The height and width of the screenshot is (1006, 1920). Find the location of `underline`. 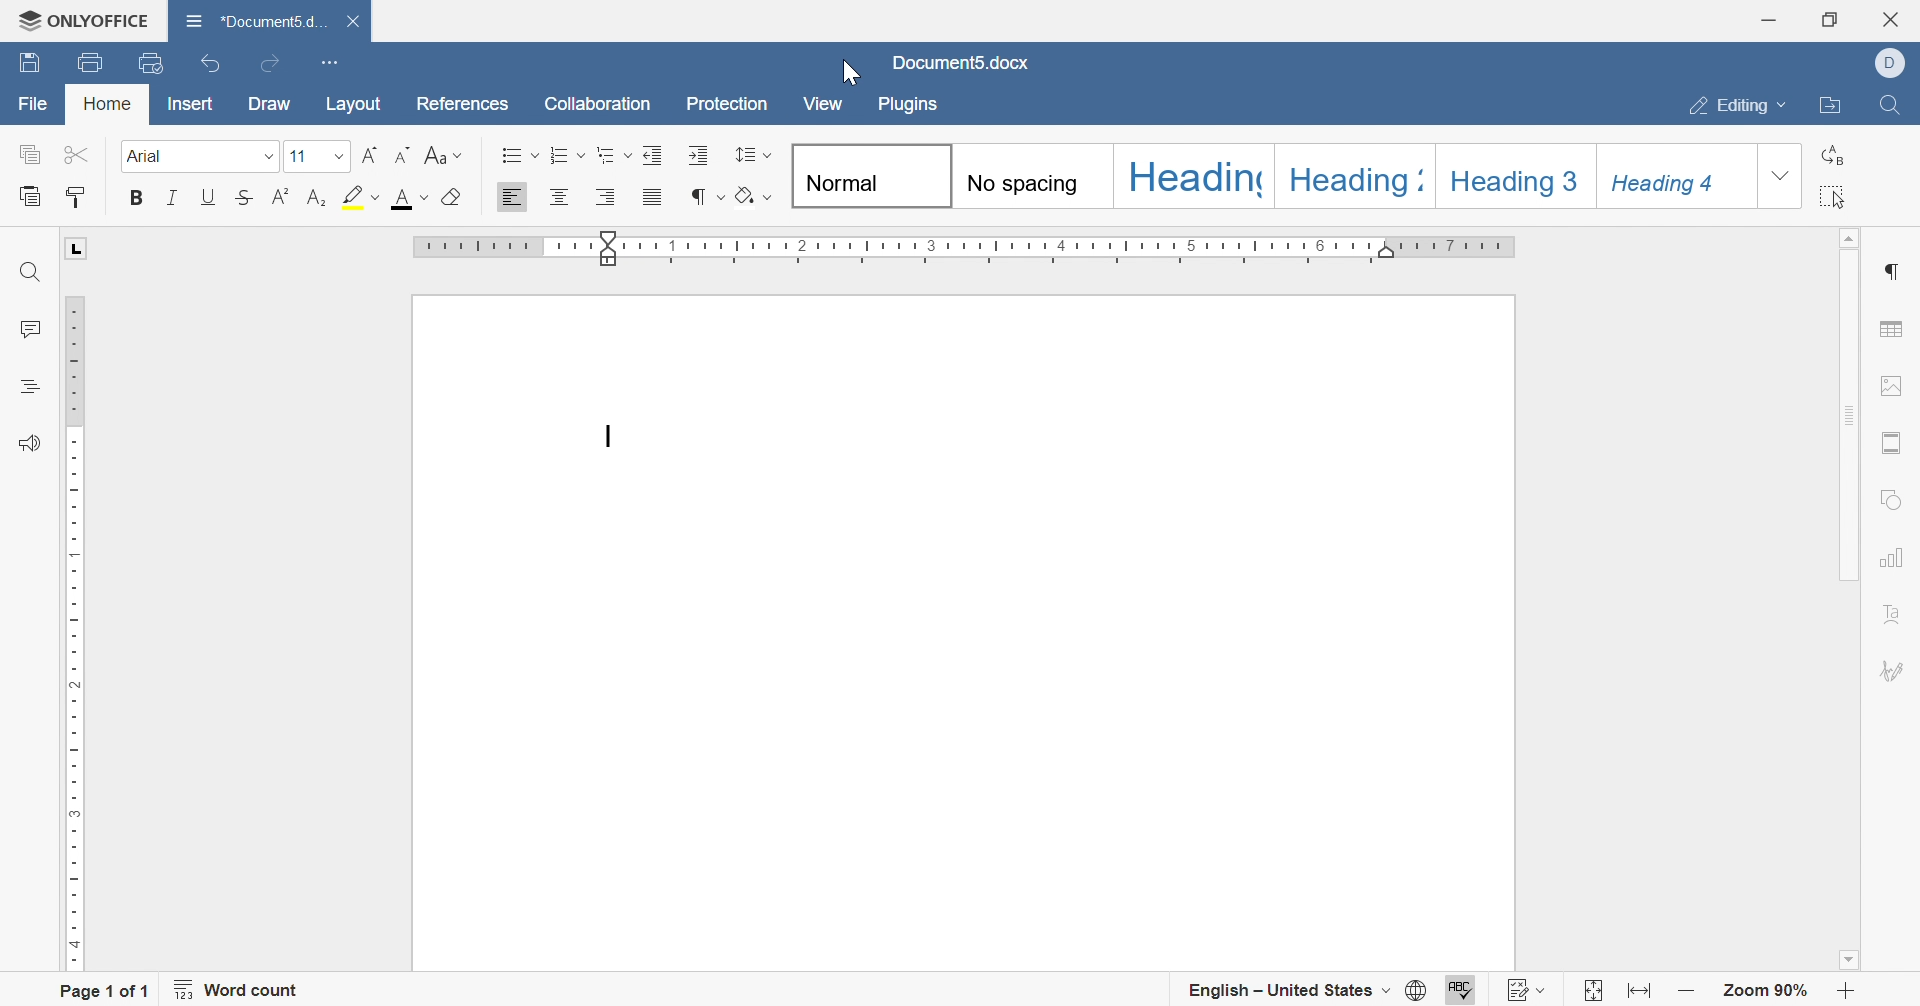

underline is located at coordinates (209, 195).